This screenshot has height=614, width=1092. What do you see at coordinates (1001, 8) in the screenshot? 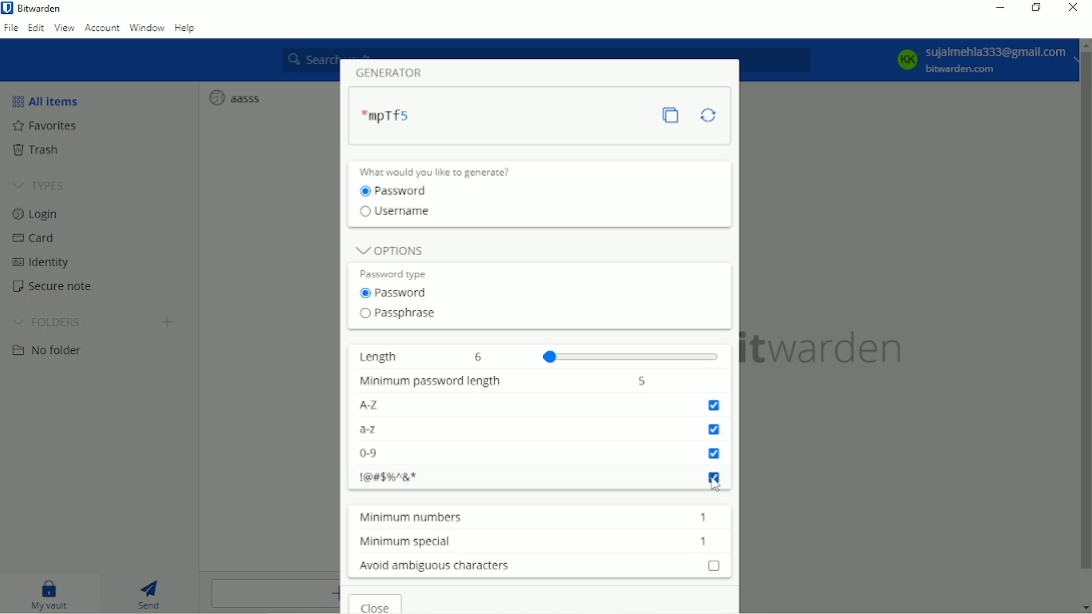
I see `Minimize` at bounding box center [1001, 8].